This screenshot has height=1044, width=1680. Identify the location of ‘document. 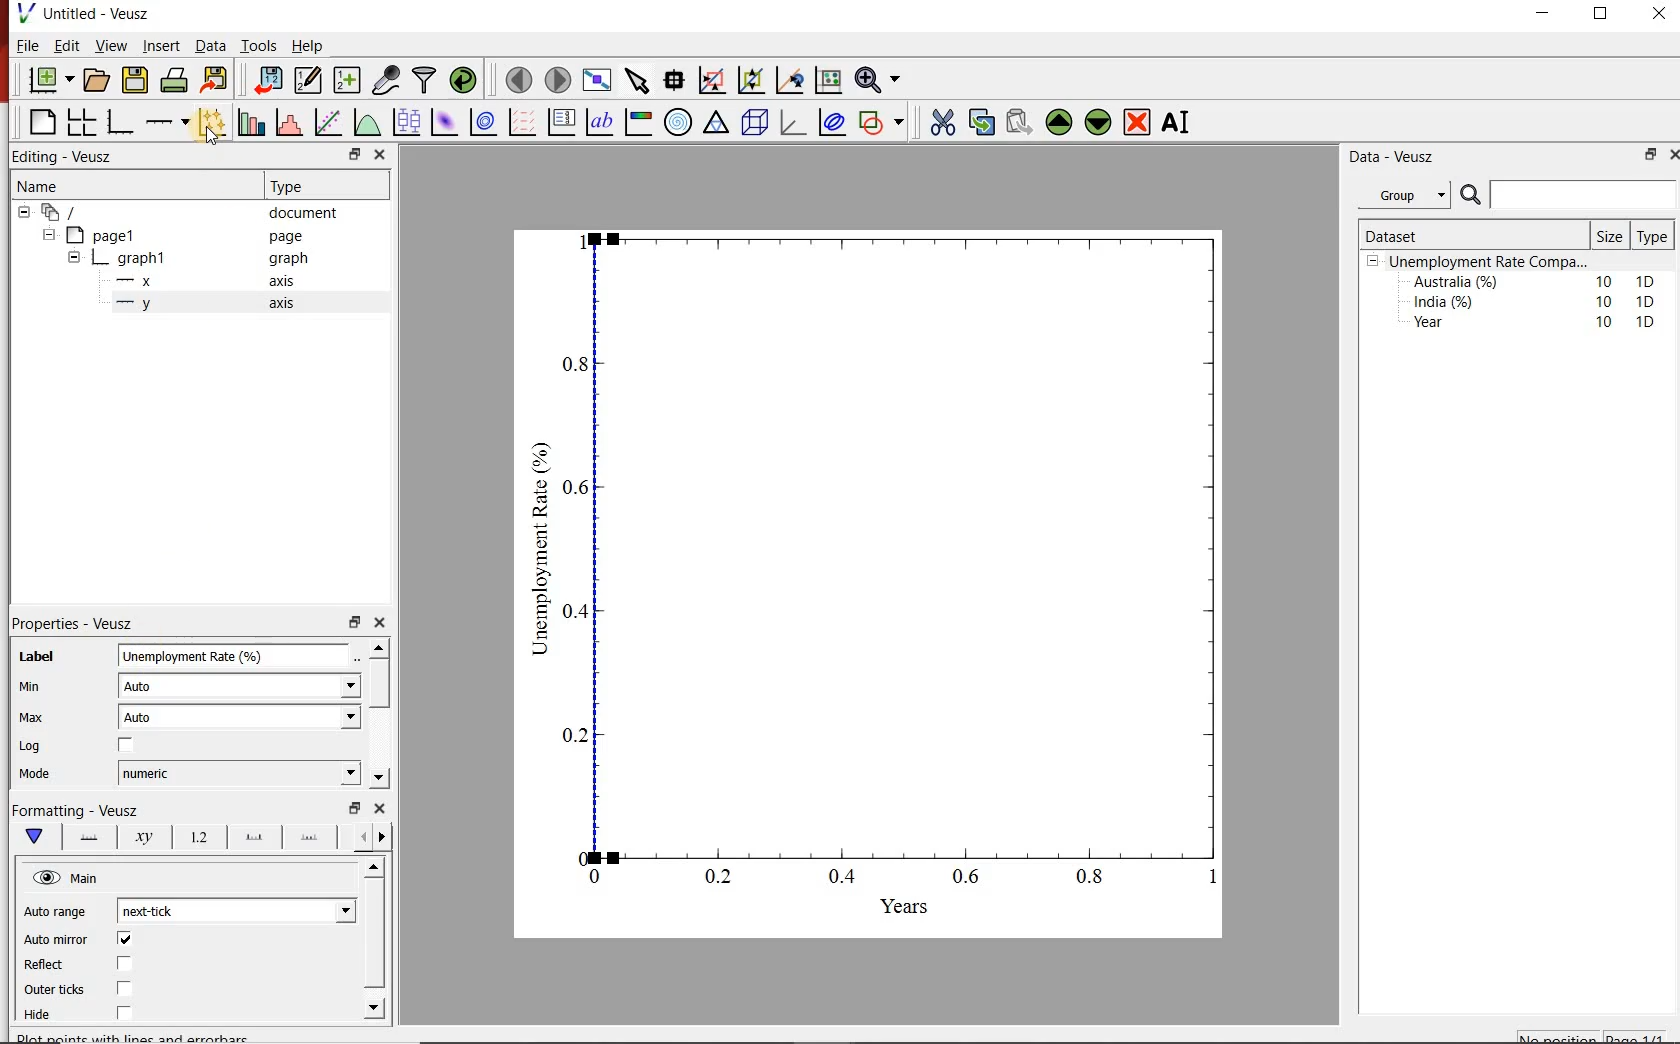
(187, 211).